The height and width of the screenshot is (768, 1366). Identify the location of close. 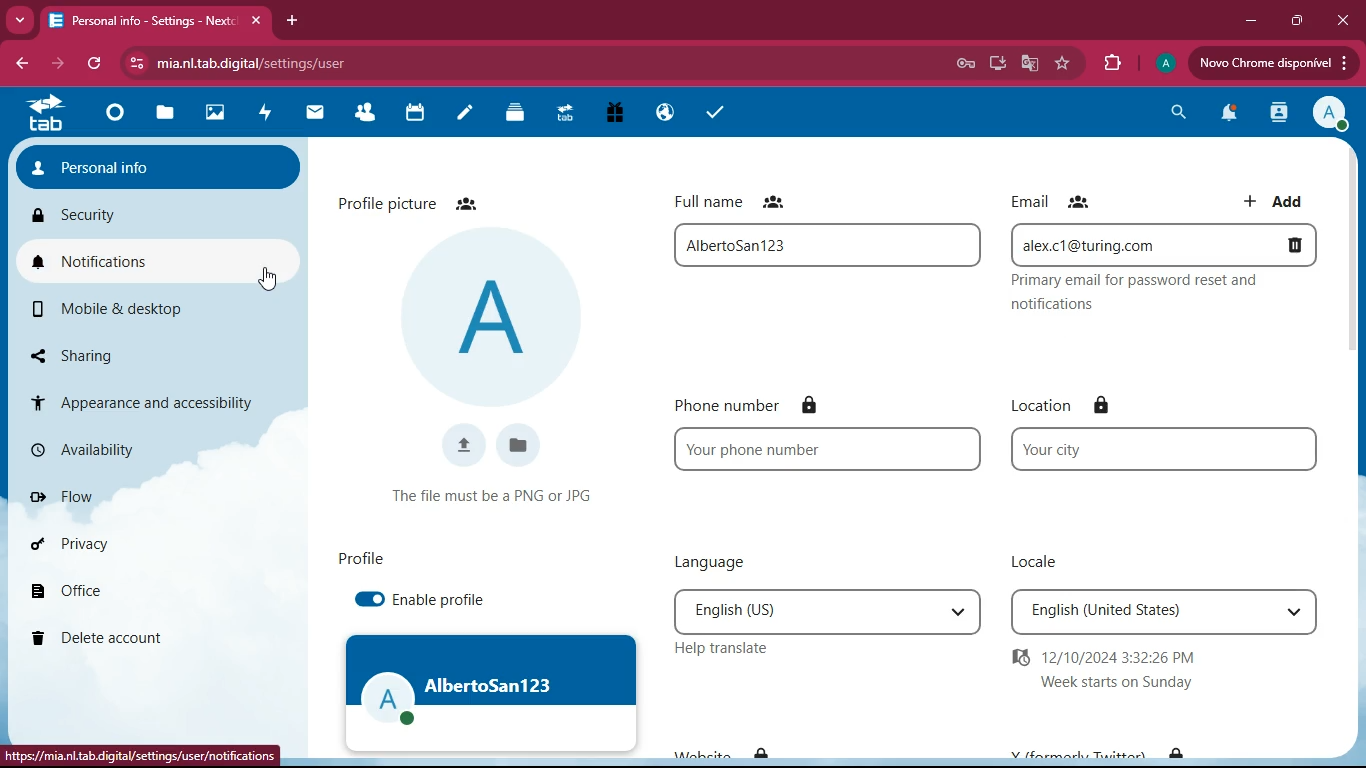
(1343, 19).